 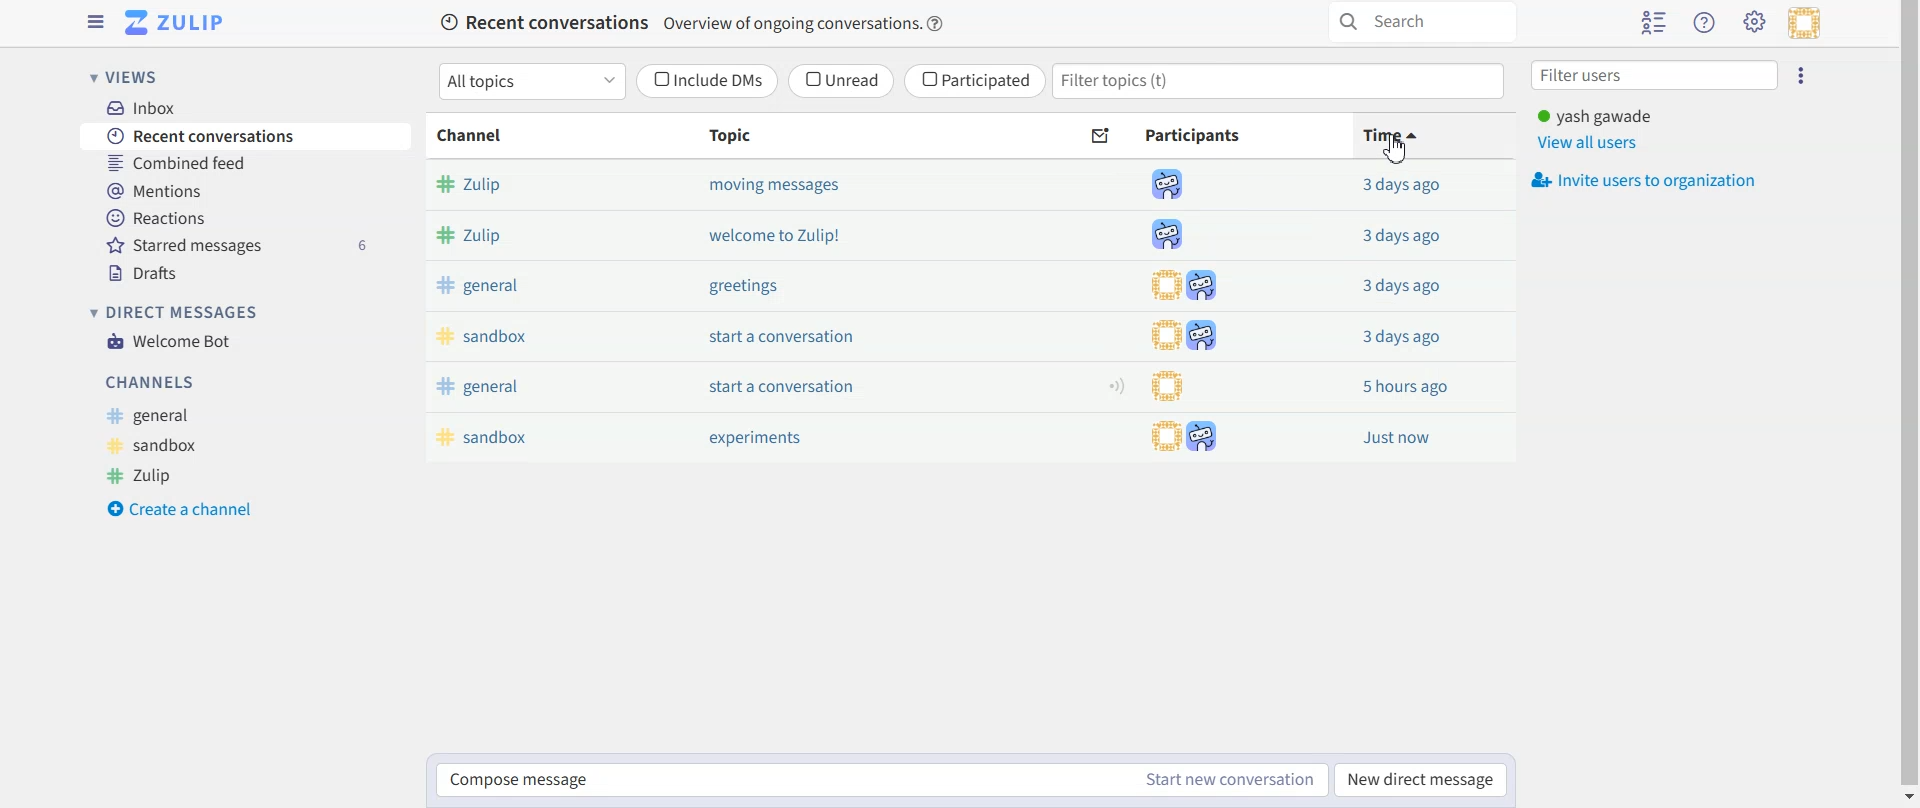 What do you see at coordinates (1101, 137) in the screenshot?
I see `Sort by unread messages` at bounding box center [1101, 137].